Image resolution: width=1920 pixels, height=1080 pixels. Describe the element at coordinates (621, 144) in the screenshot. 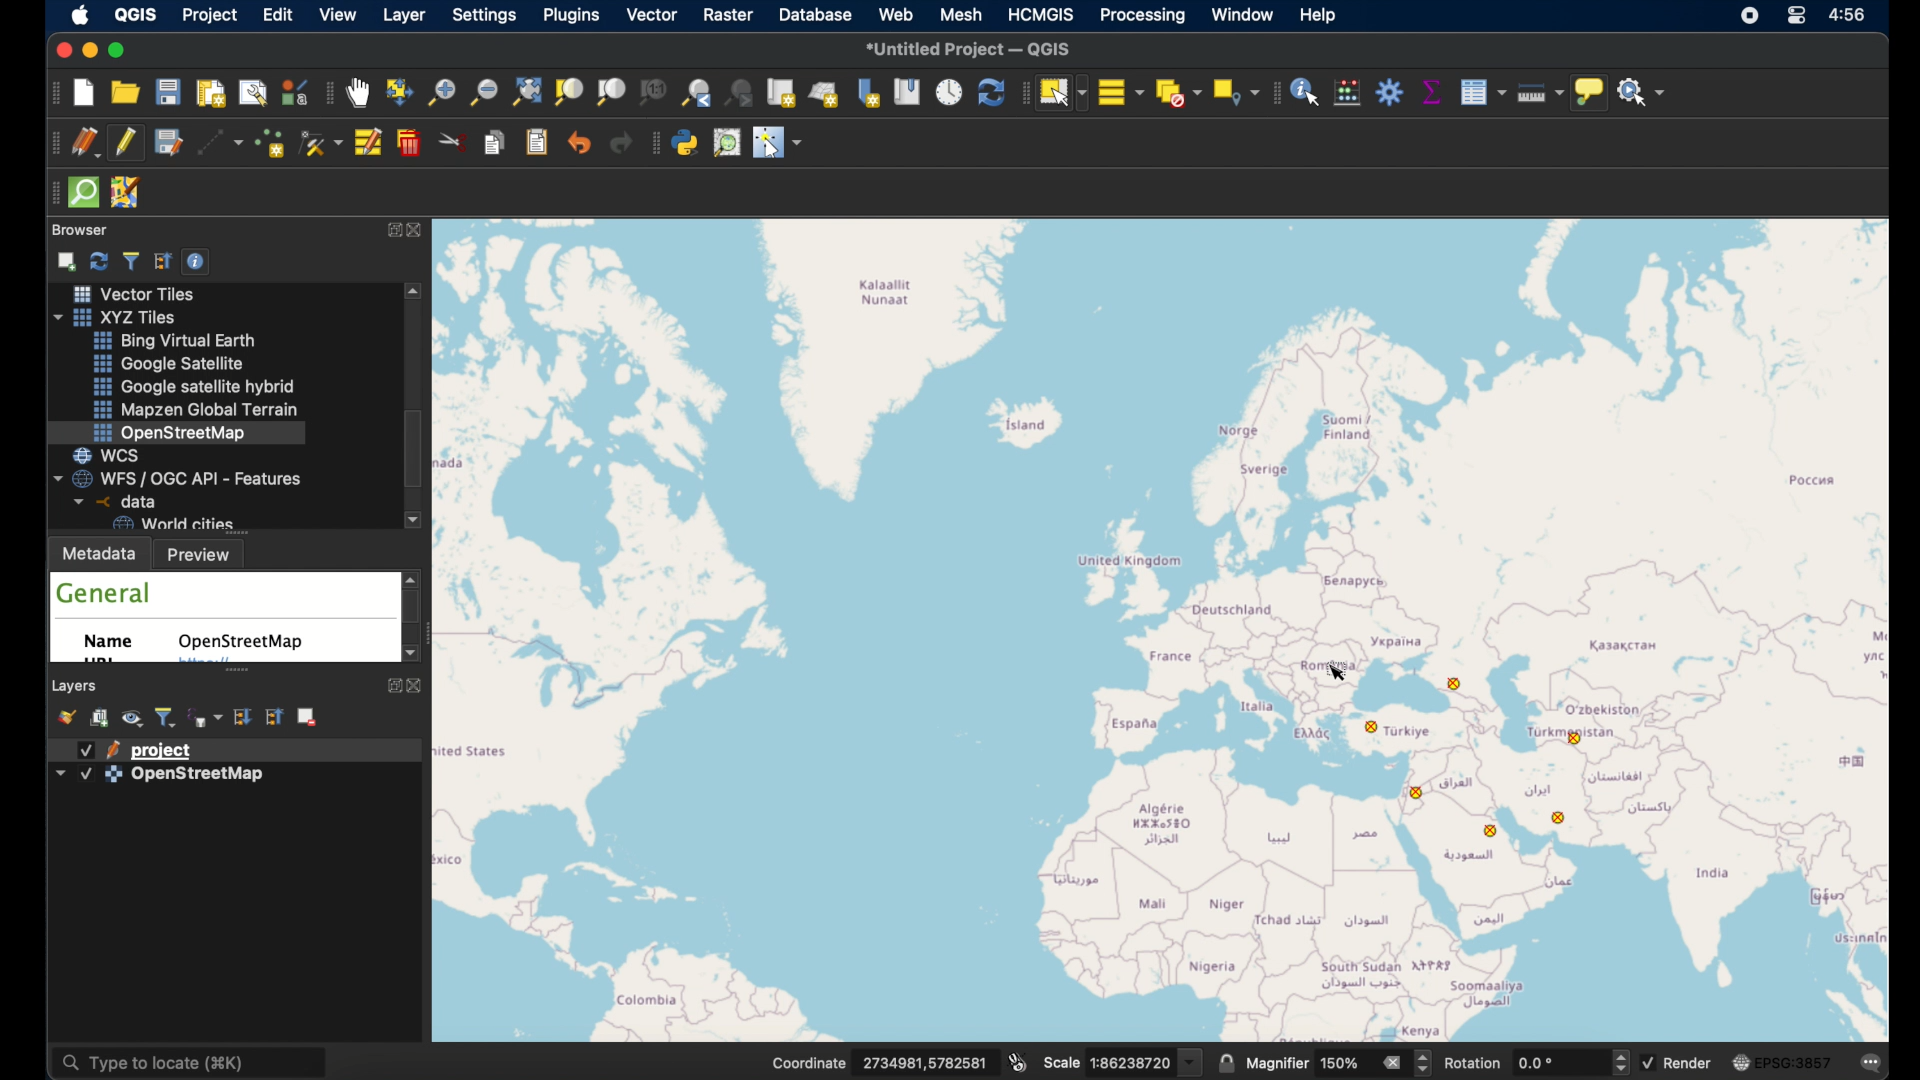

I see `redo` at that location.